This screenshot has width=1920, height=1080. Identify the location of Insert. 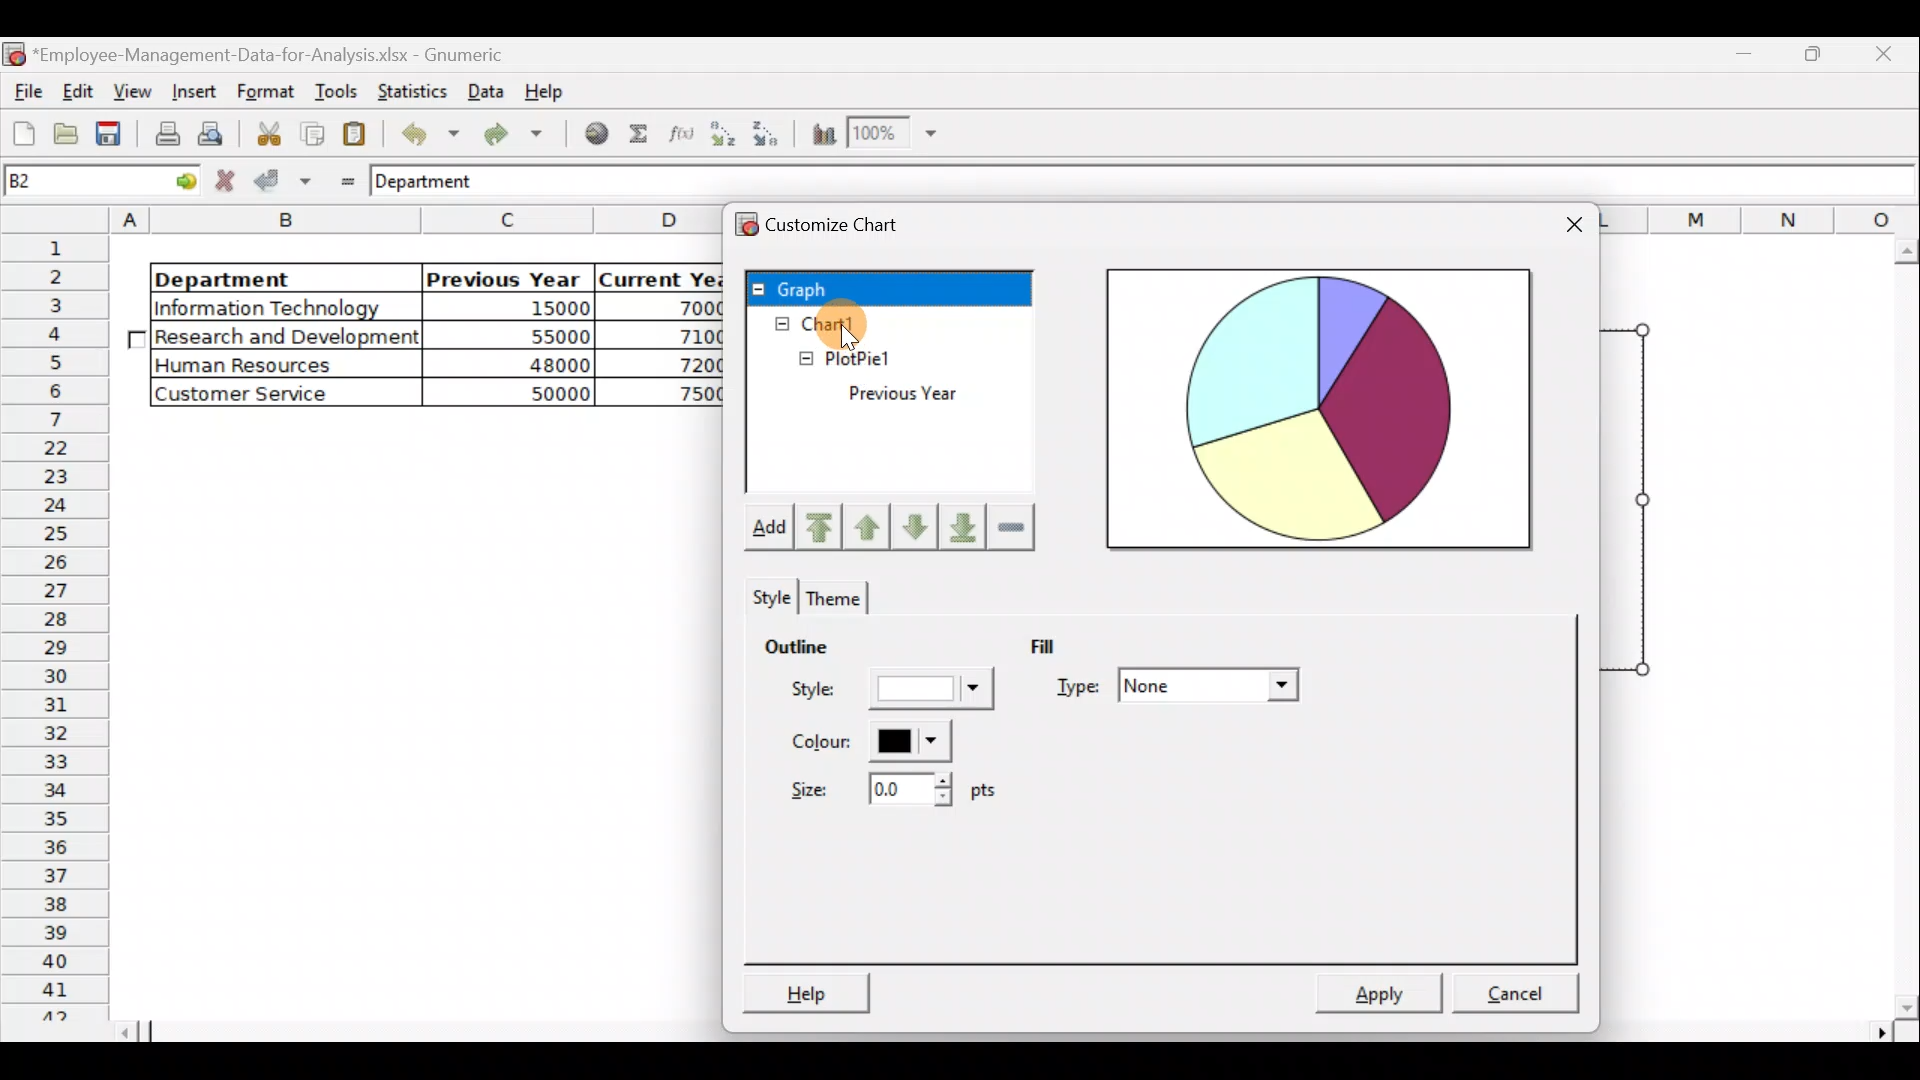
(192, 90).